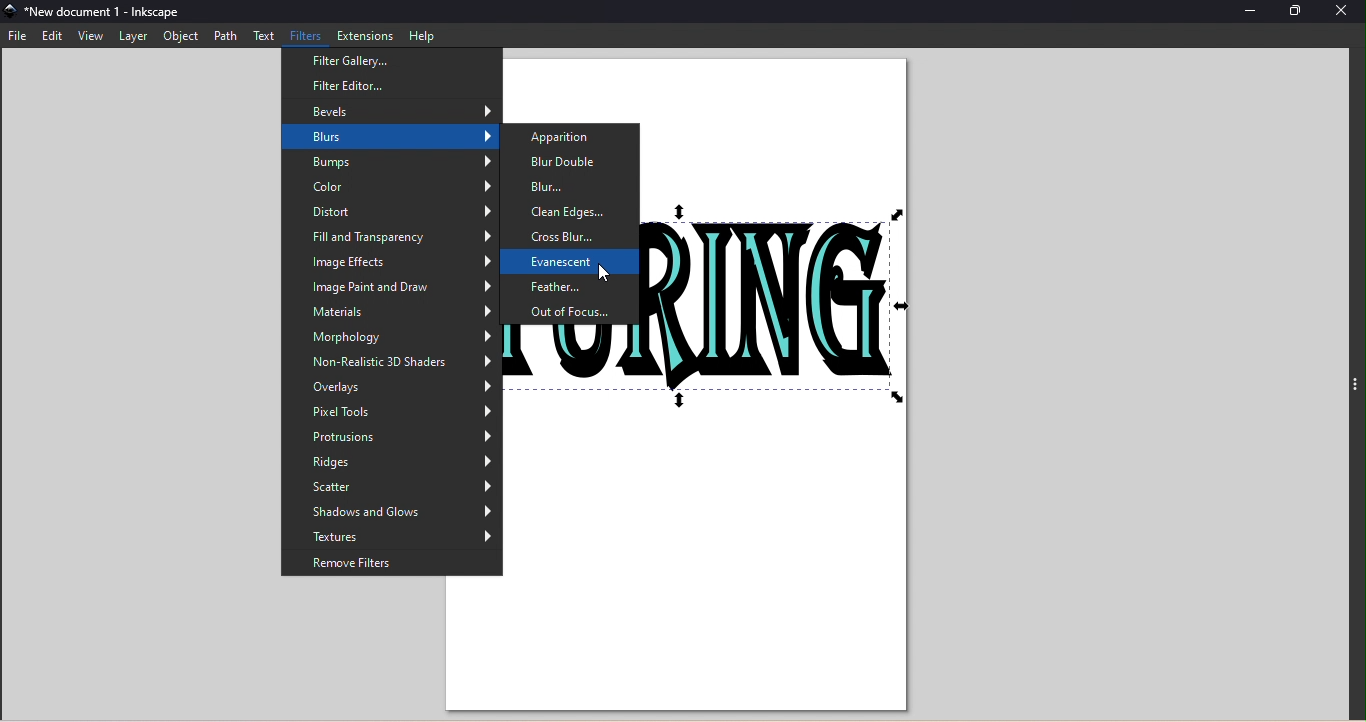 The width and height of the screenshot is (1366, 722). What do you see at coordinates (52, 38) in the screenshot?
I see `Edit` at bounding box center [52, 38].